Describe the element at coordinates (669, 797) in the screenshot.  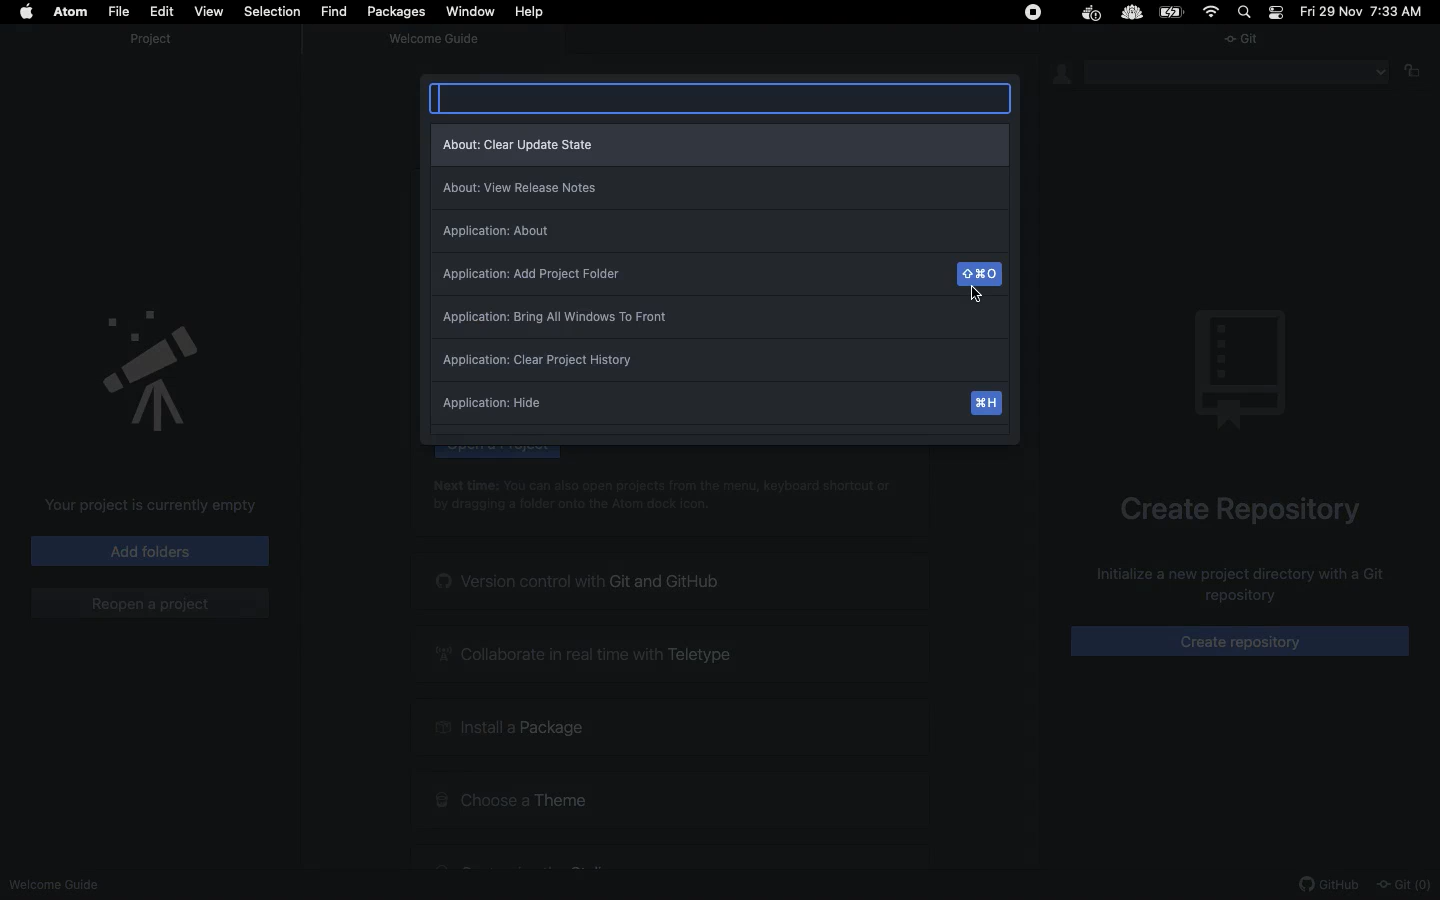
I see `Choose a theme` at that location.